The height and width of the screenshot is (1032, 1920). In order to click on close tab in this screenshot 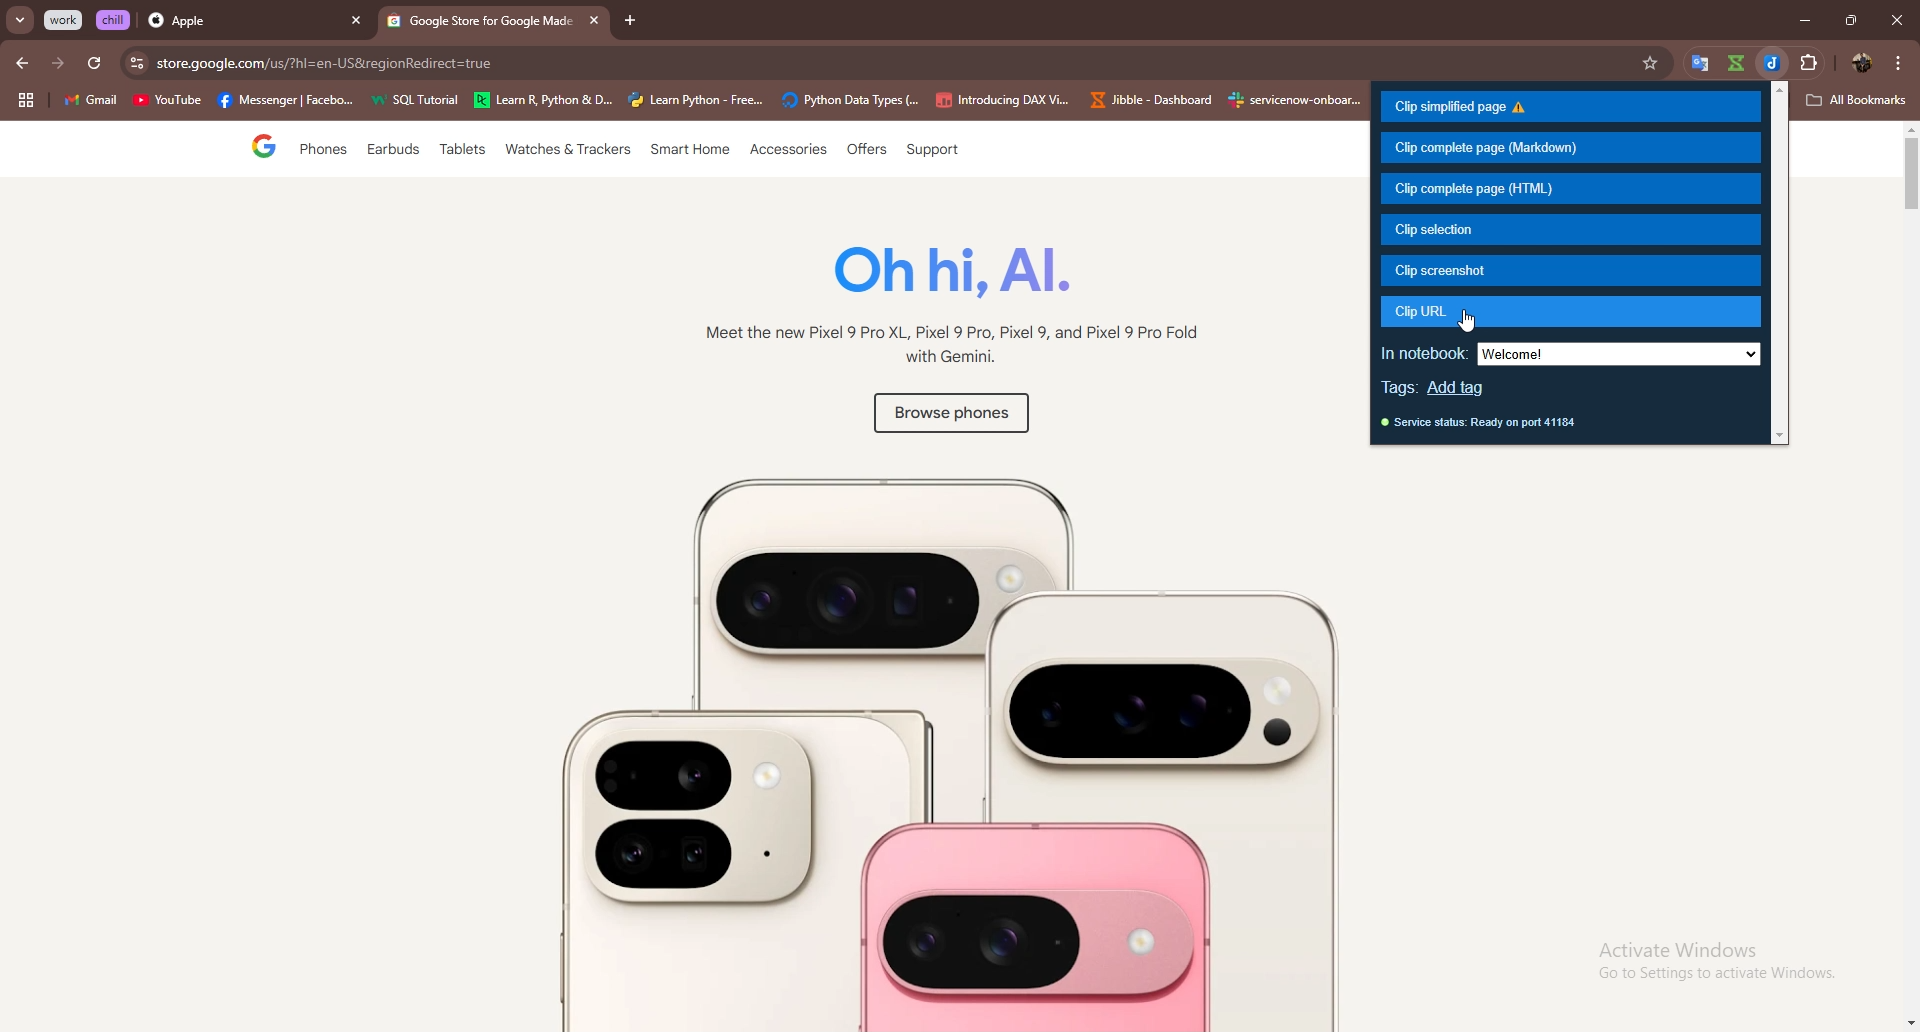, I will do `click(356, 22)`.